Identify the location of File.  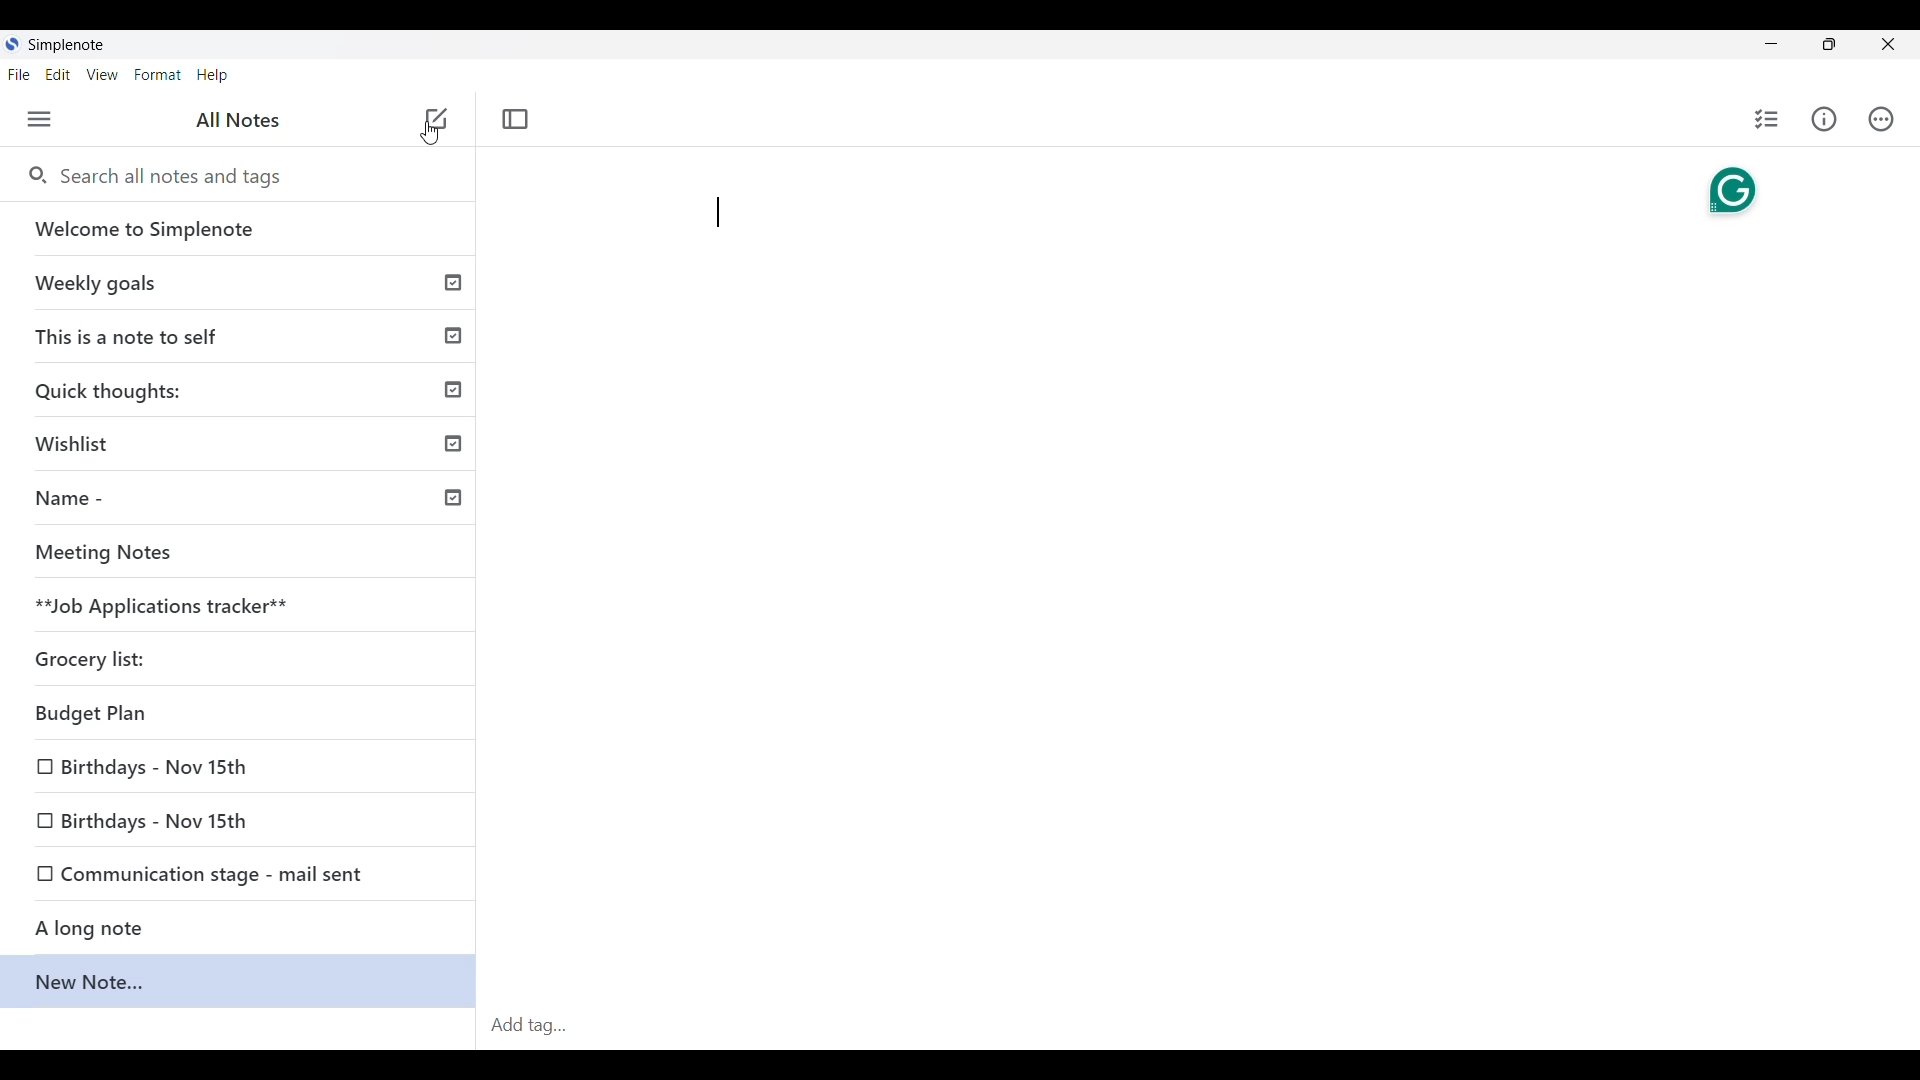
(19, 74).